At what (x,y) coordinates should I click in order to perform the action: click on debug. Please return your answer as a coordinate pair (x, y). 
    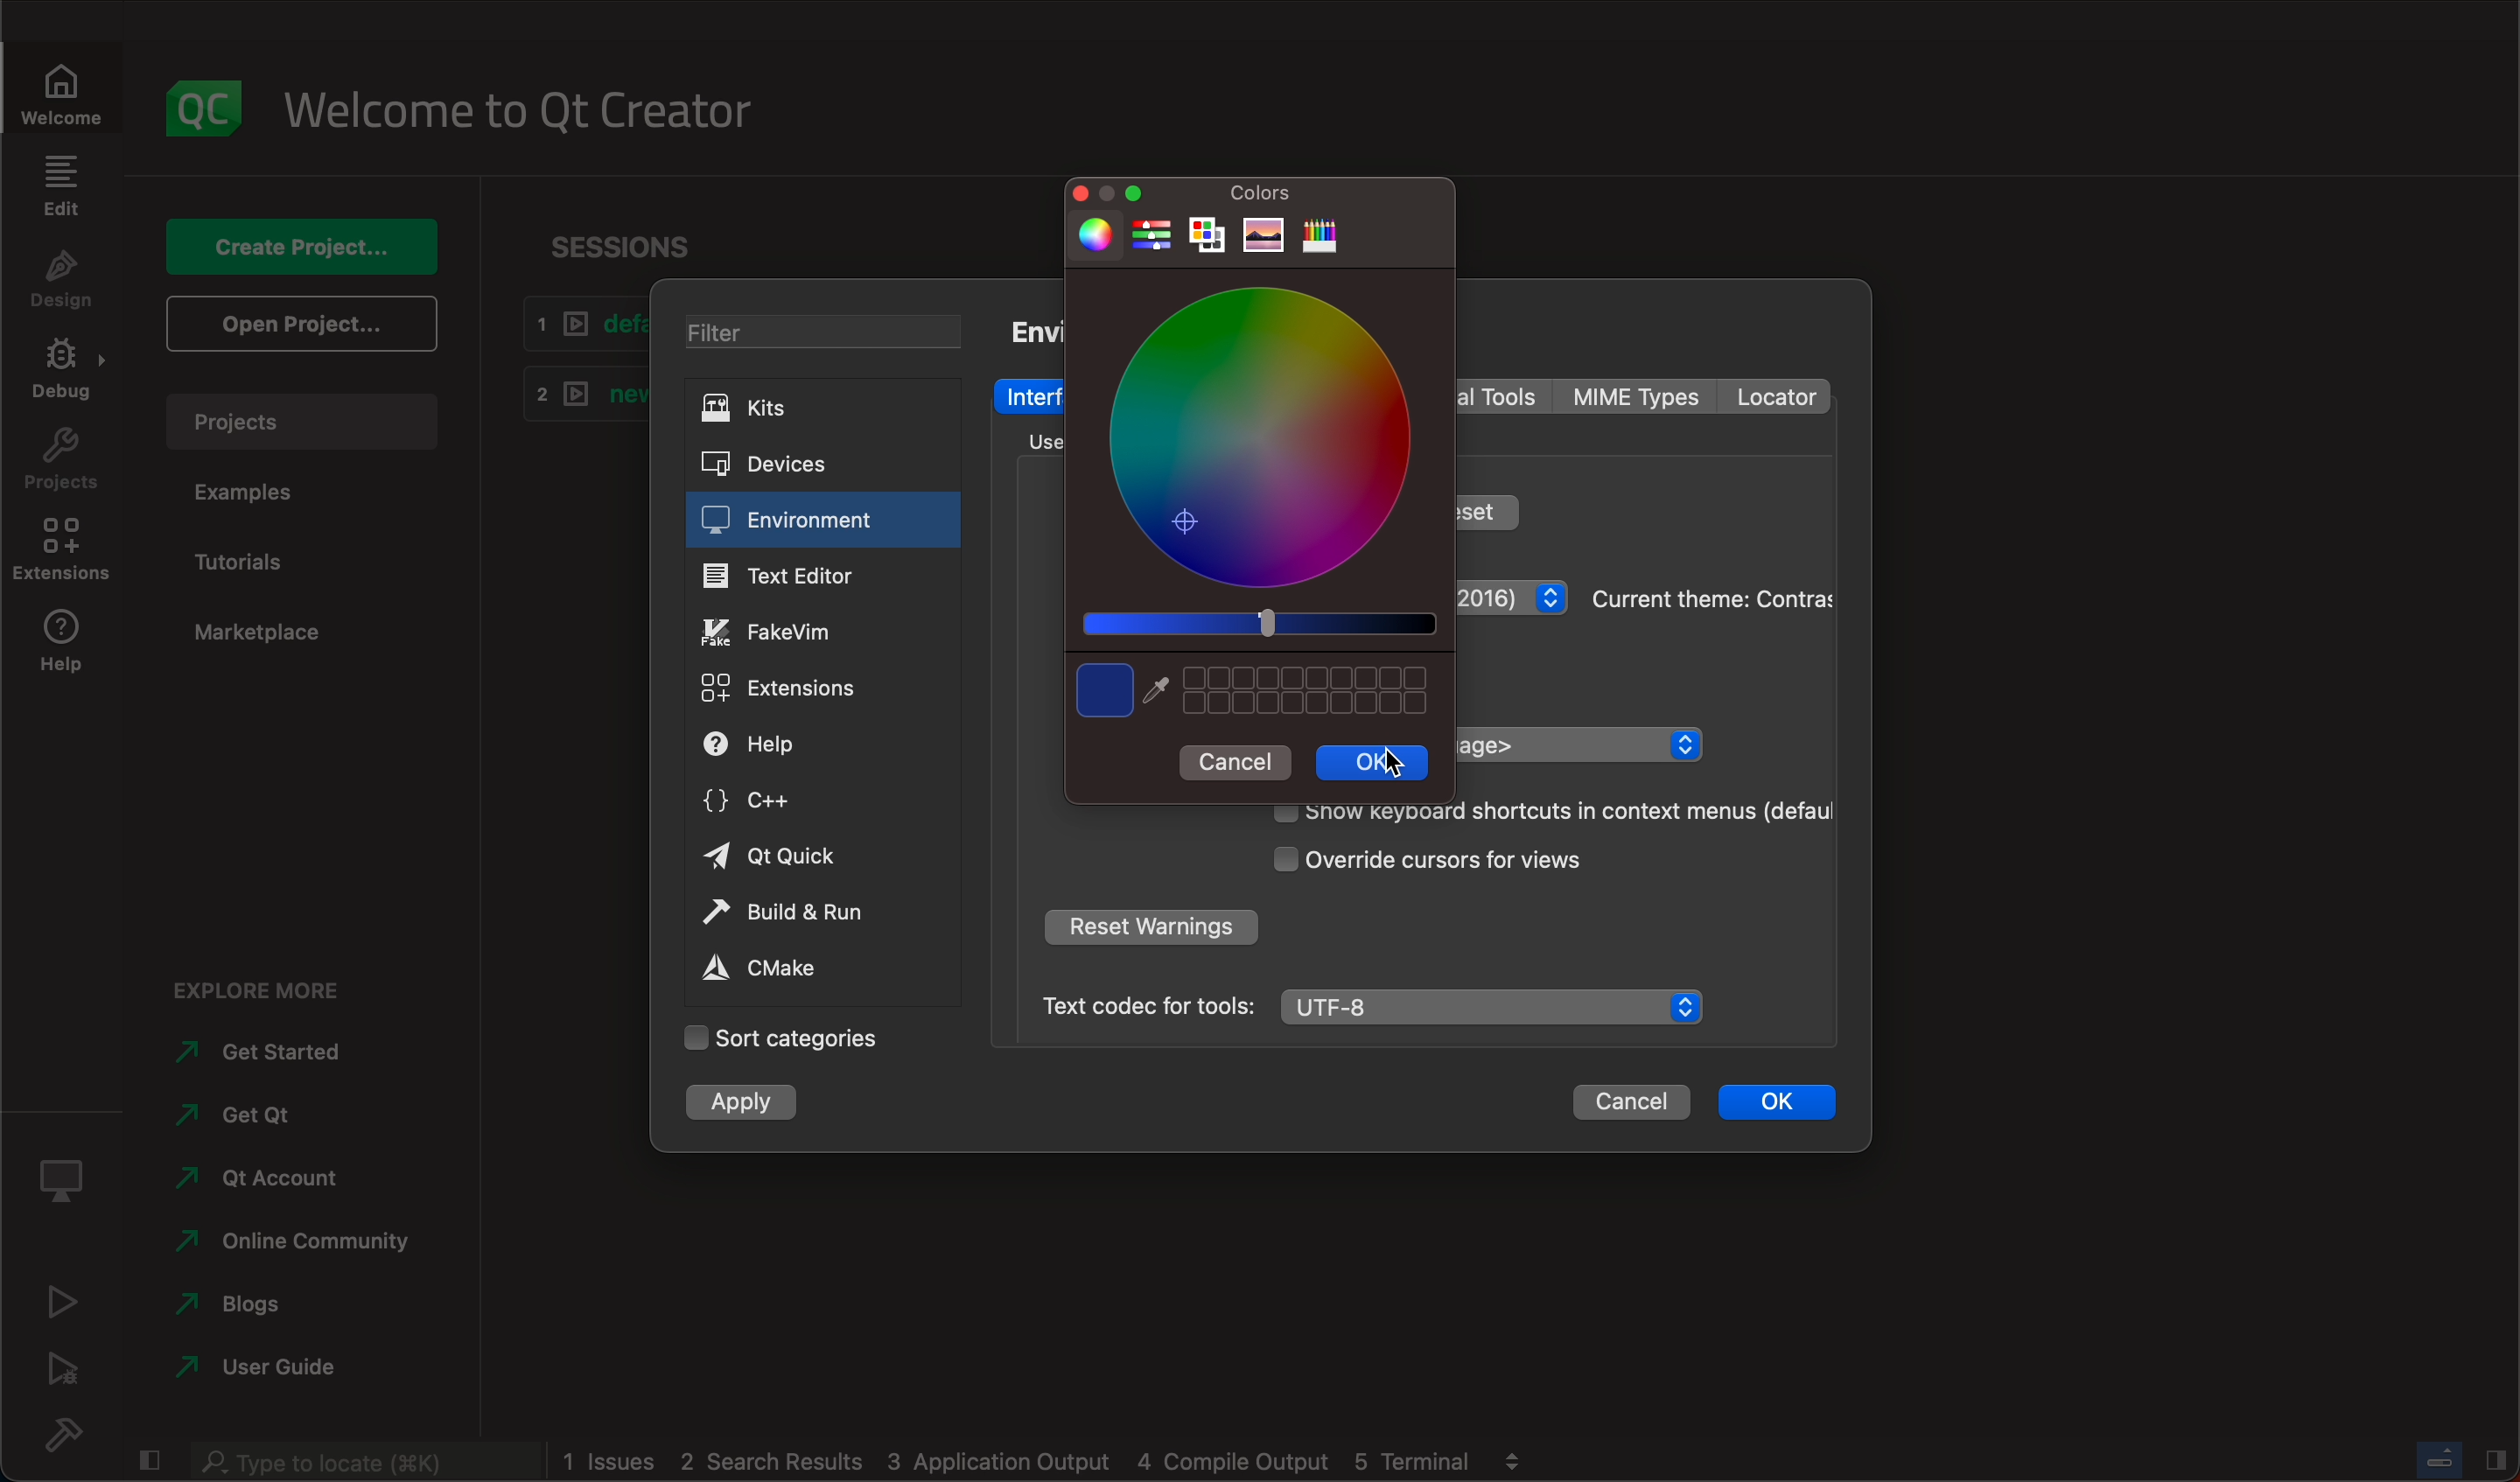
    Looking at the image, I should click on (68, 1173).